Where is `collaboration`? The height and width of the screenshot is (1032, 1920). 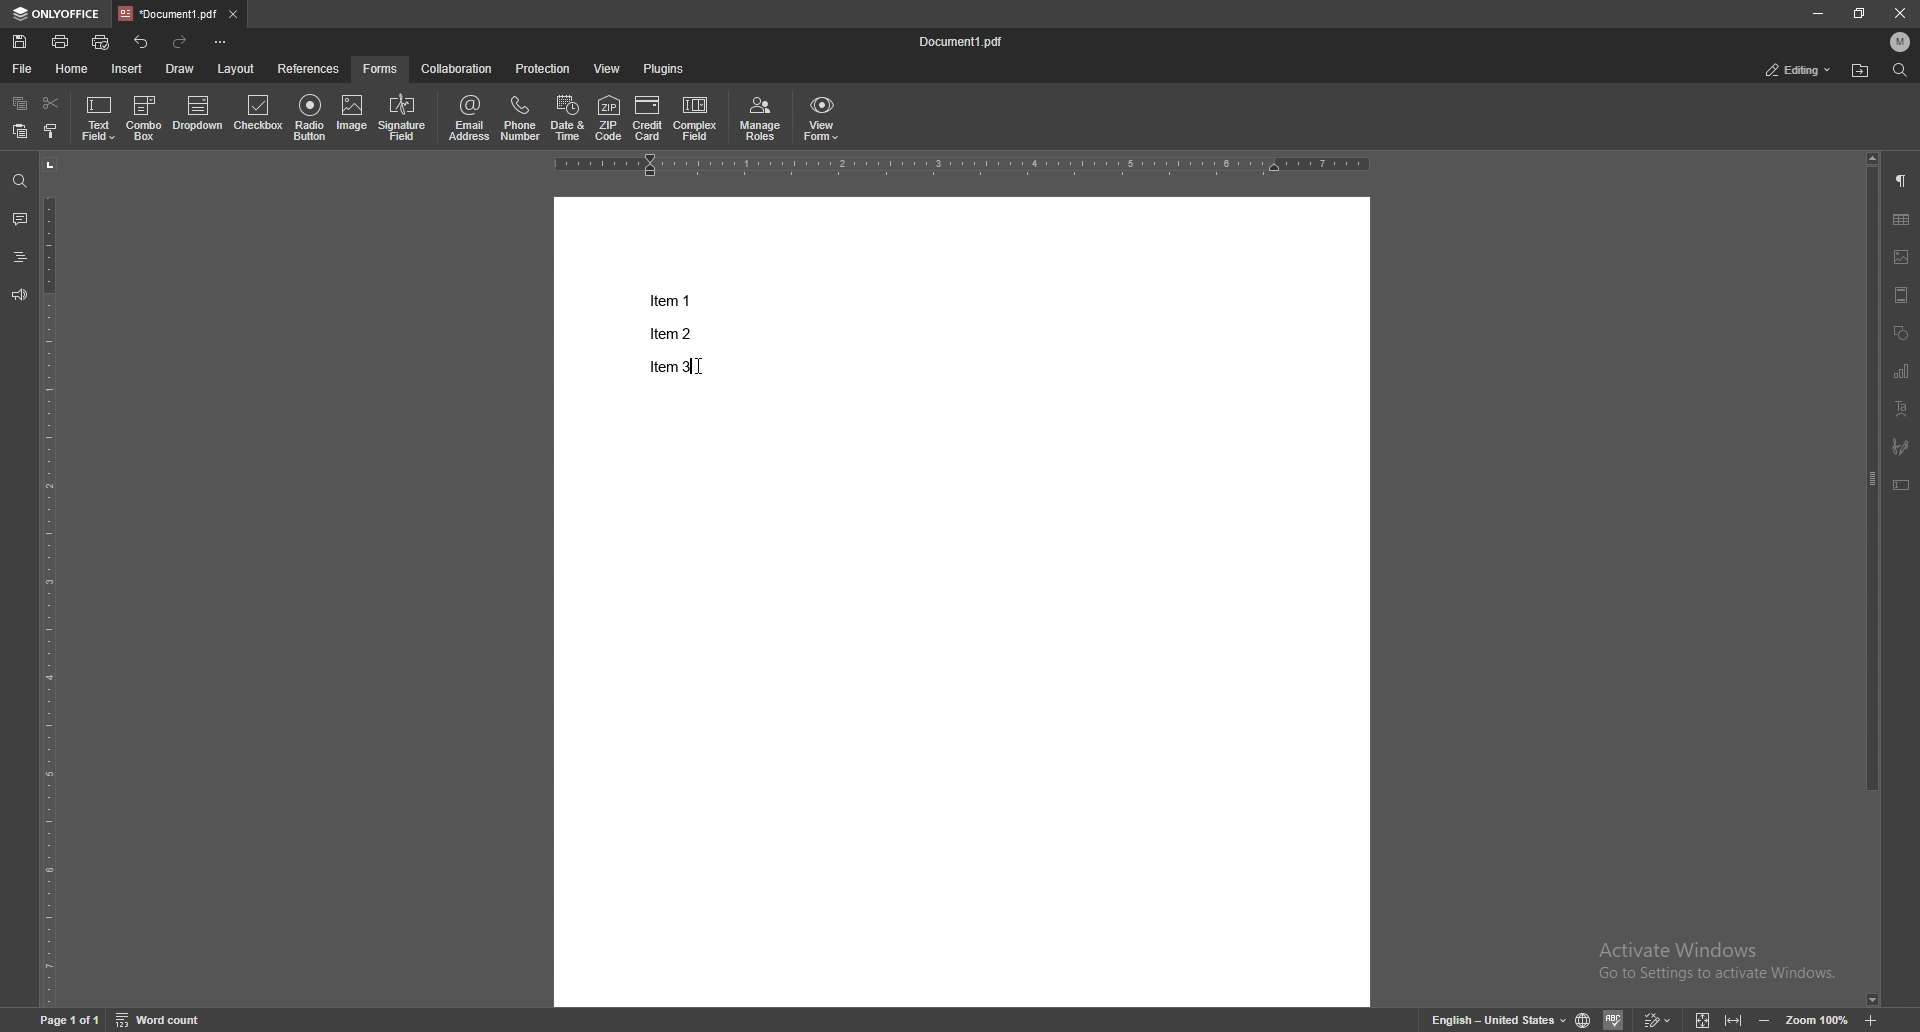
collaboration is located at coordinates (455, 68).